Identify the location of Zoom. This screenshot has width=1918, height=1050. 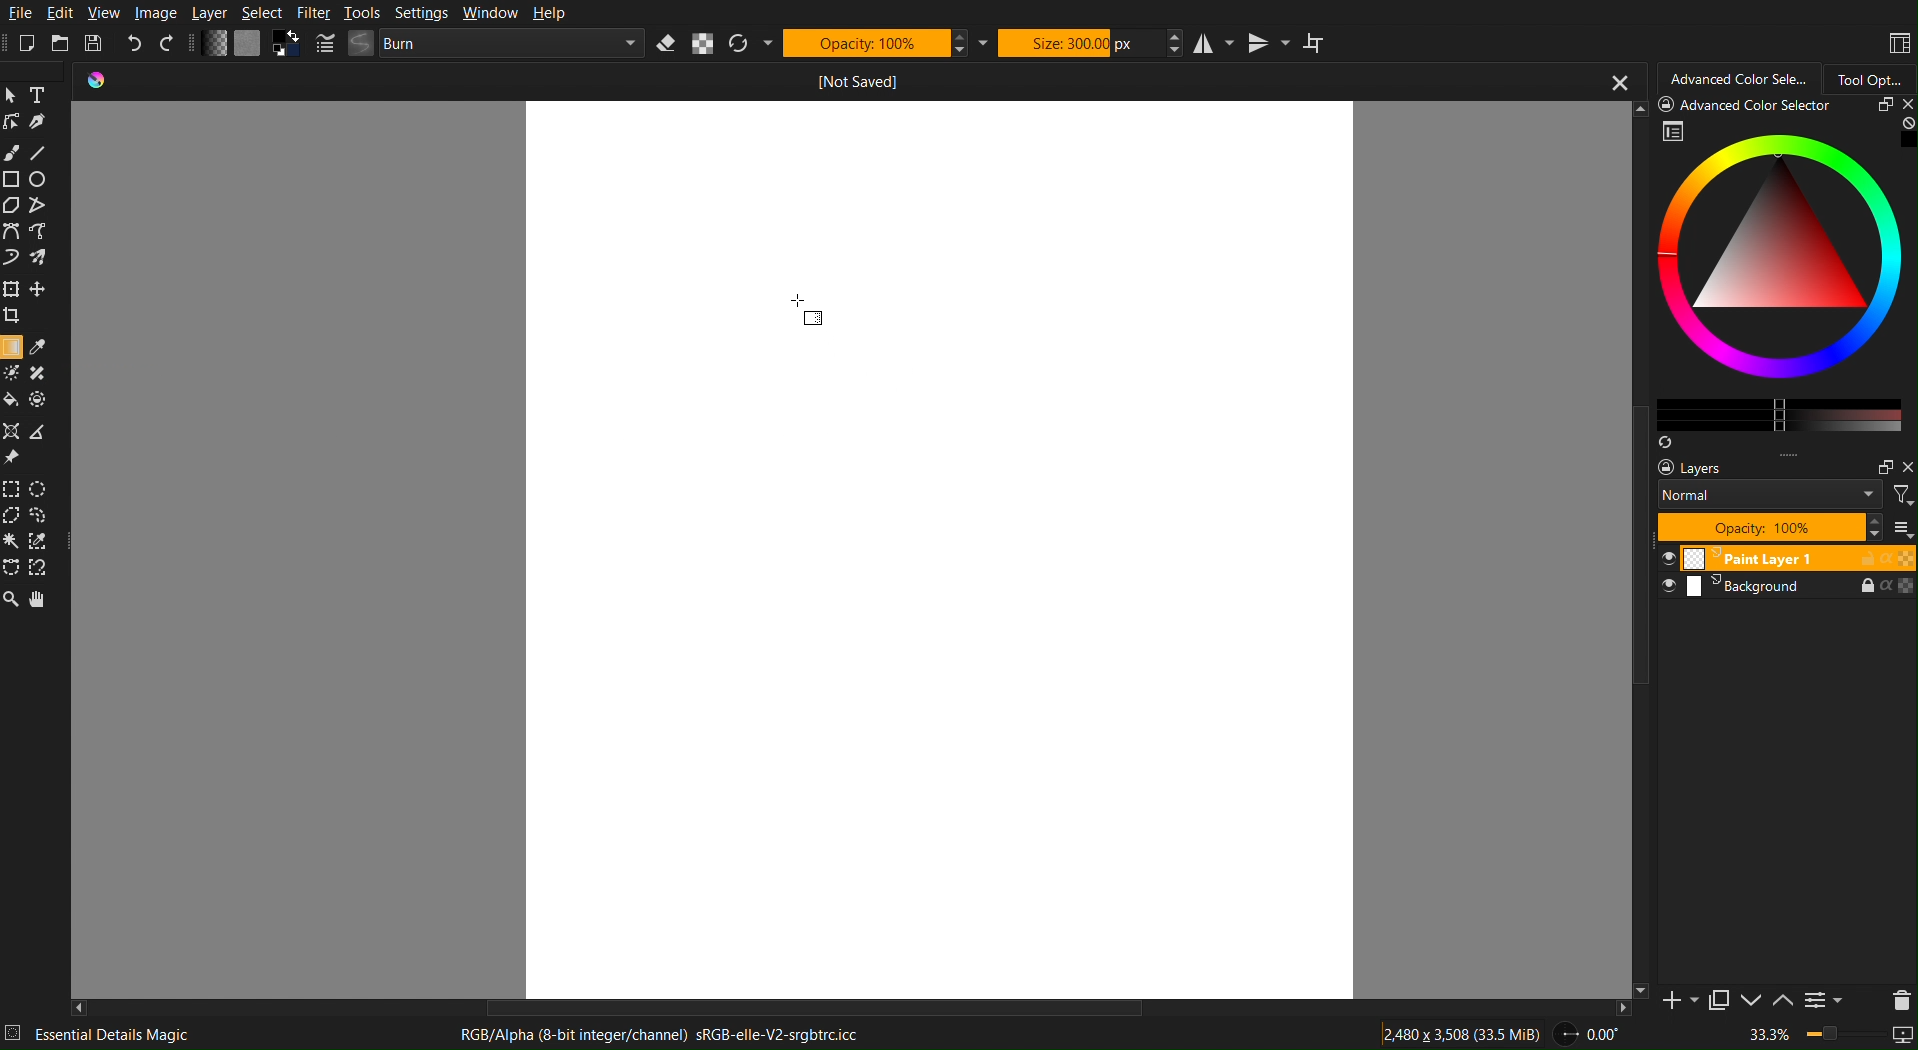
(12, 600).